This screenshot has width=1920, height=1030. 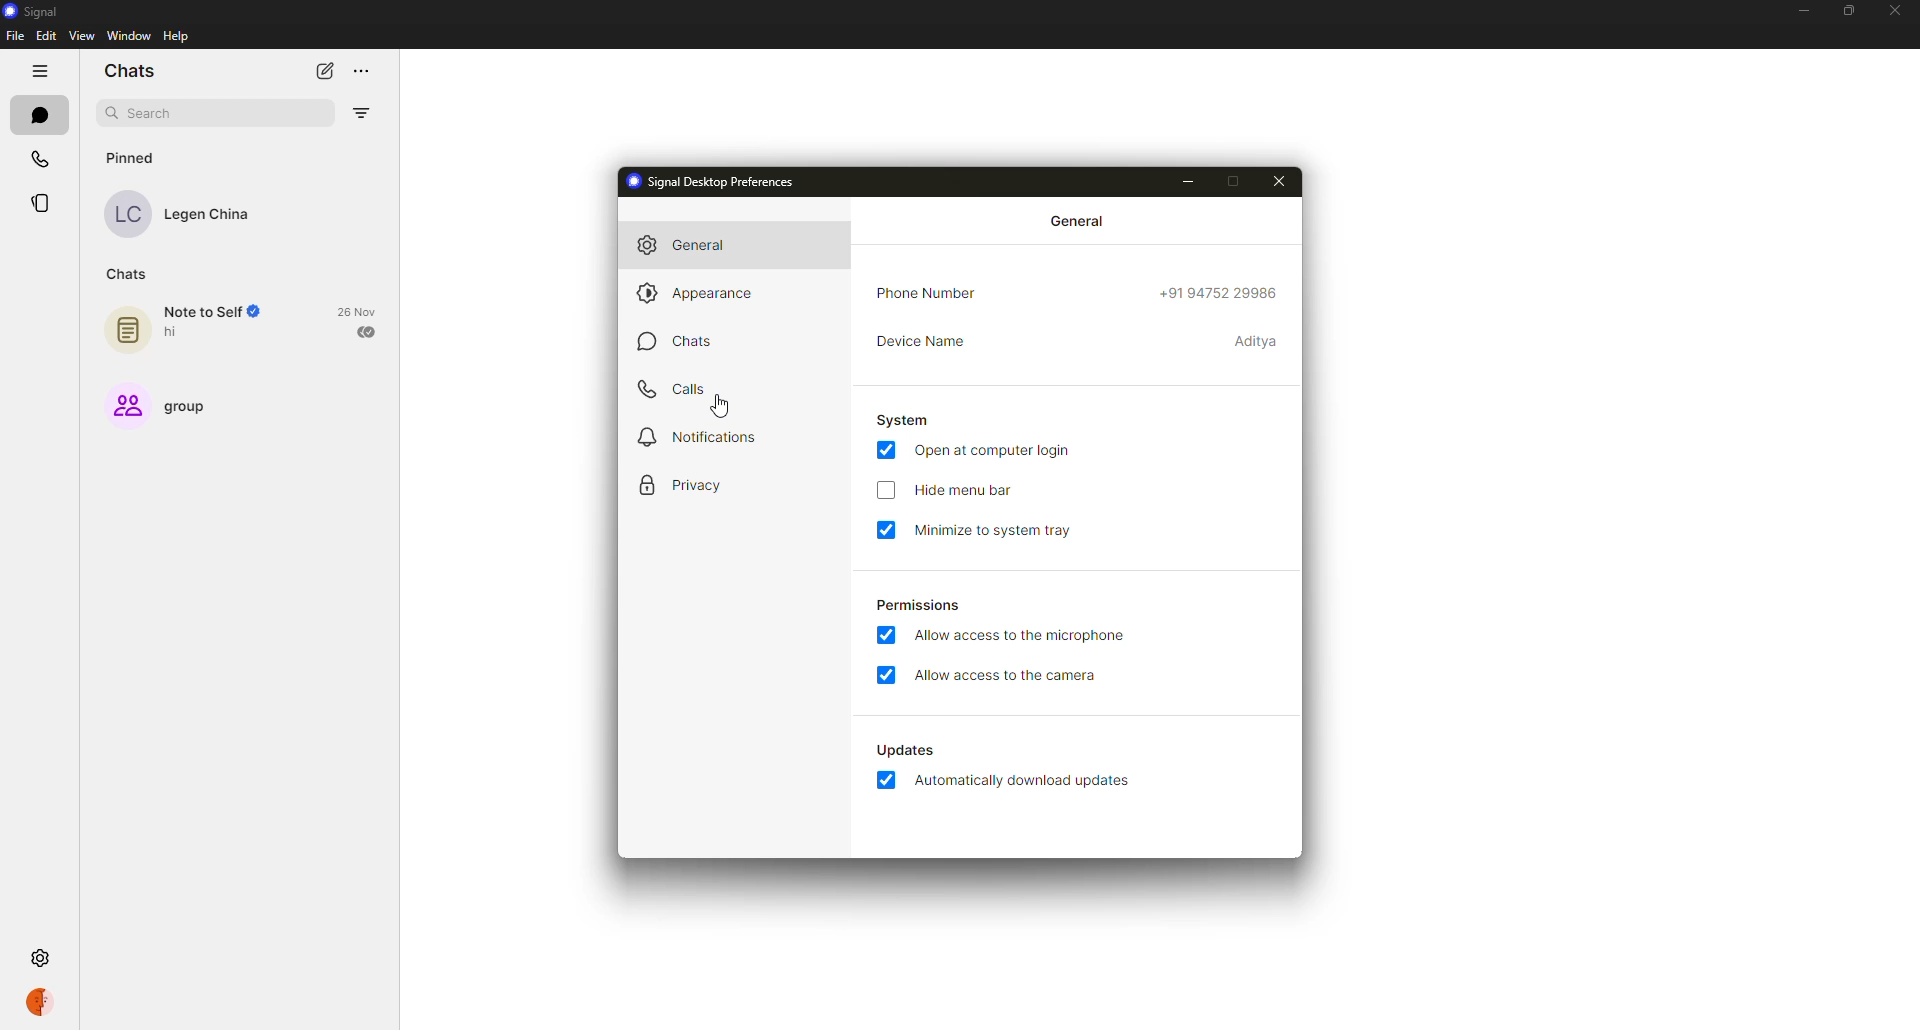 I want to click on Mouse Cursor, so click(x=719, y=405).